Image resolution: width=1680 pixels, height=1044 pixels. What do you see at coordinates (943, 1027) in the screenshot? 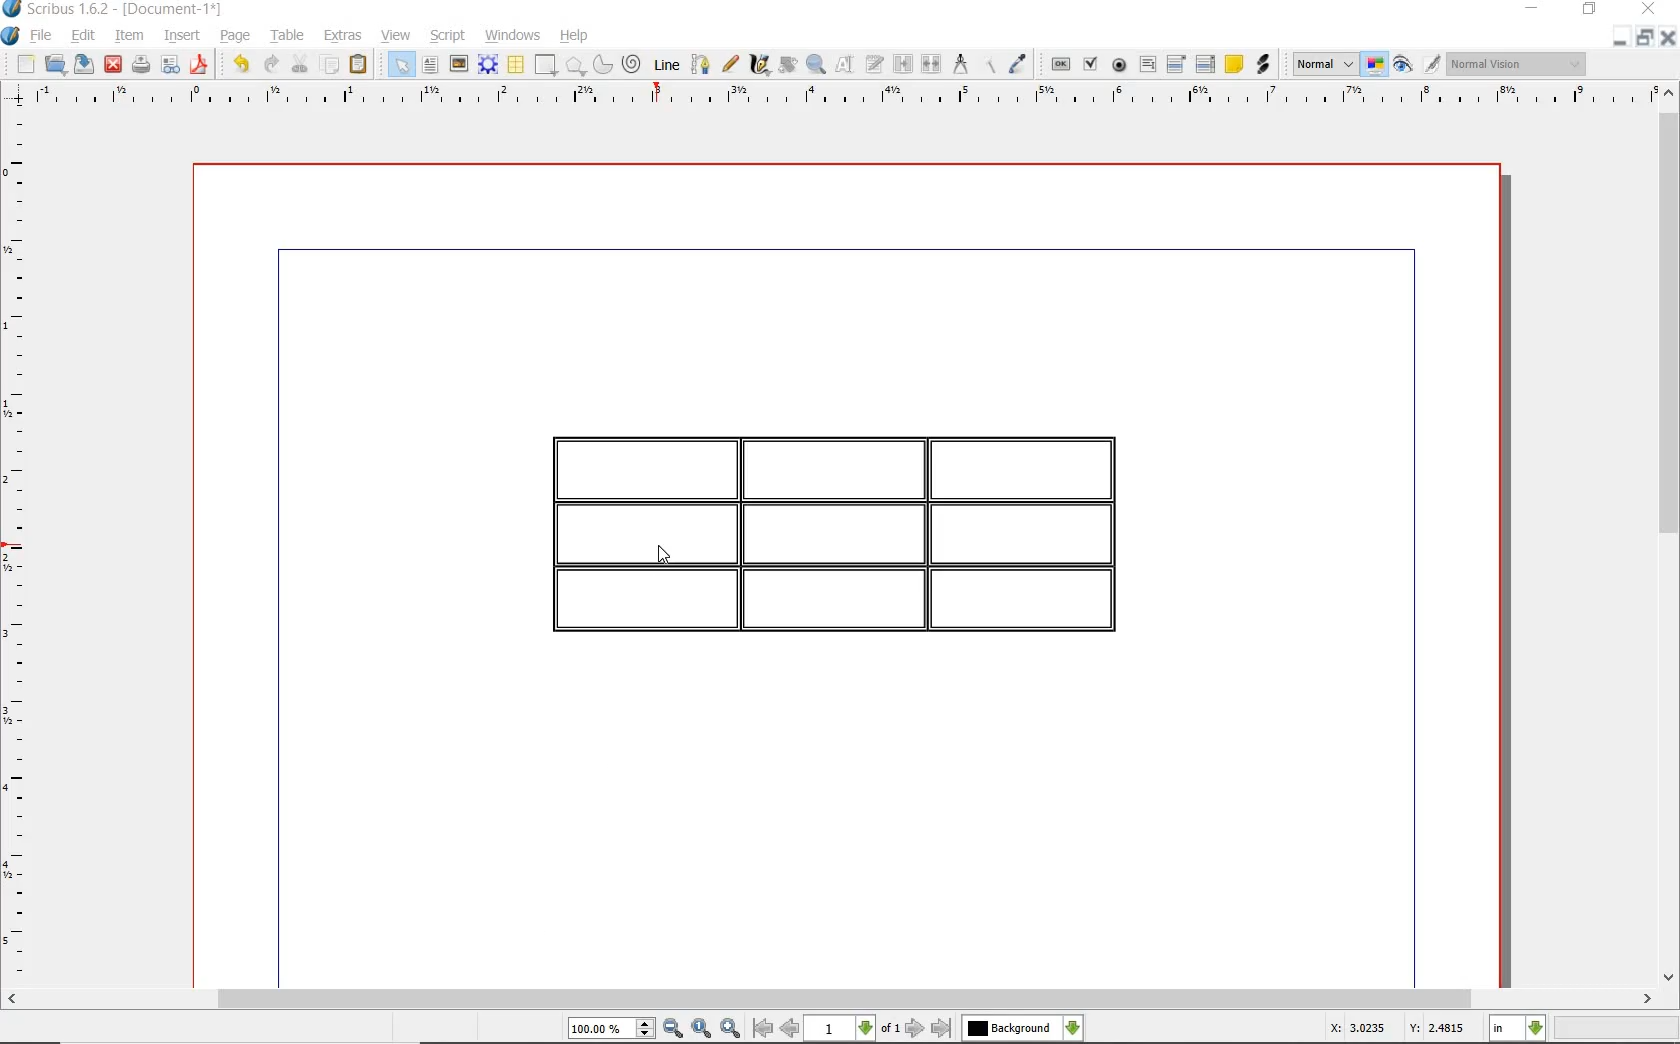
I see `go to last page` at bounding box center [943, 1027].